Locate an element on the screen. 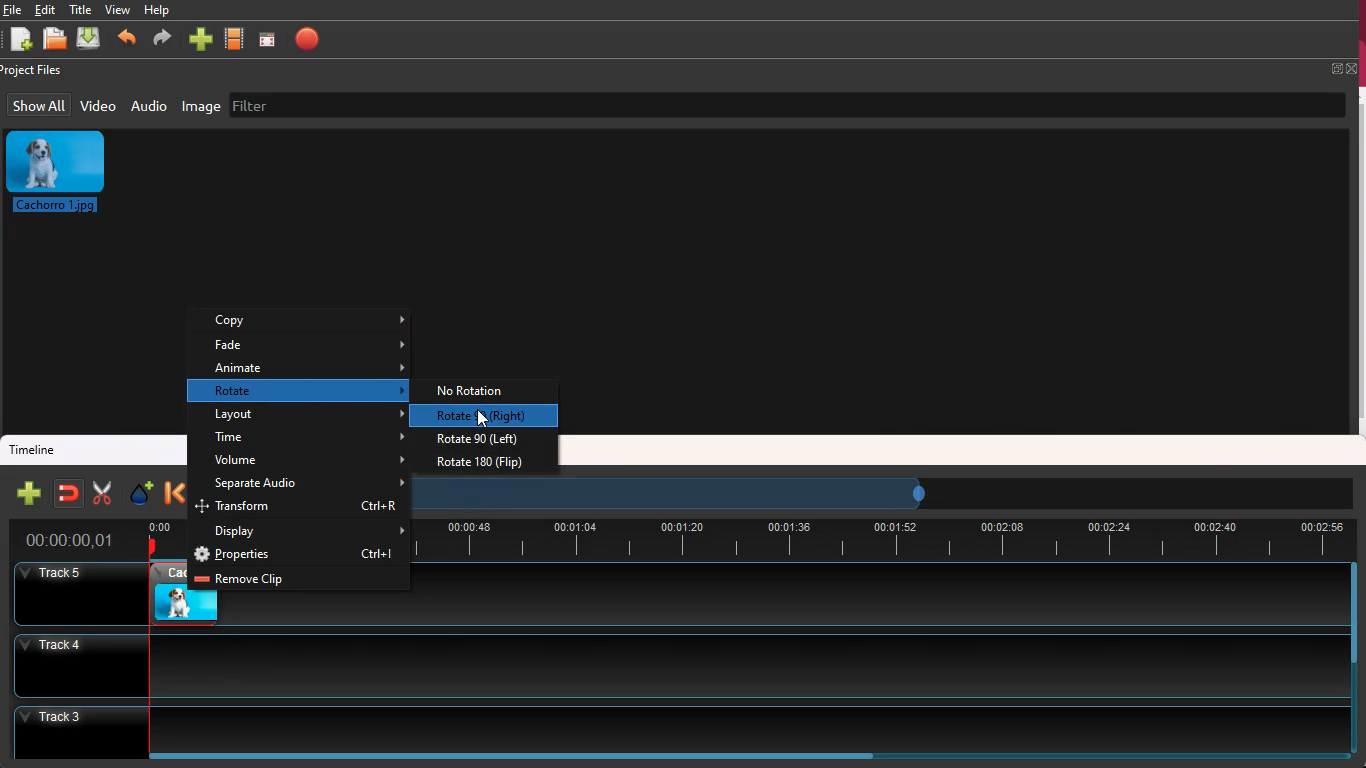  join is located at coordinates (70, 493).